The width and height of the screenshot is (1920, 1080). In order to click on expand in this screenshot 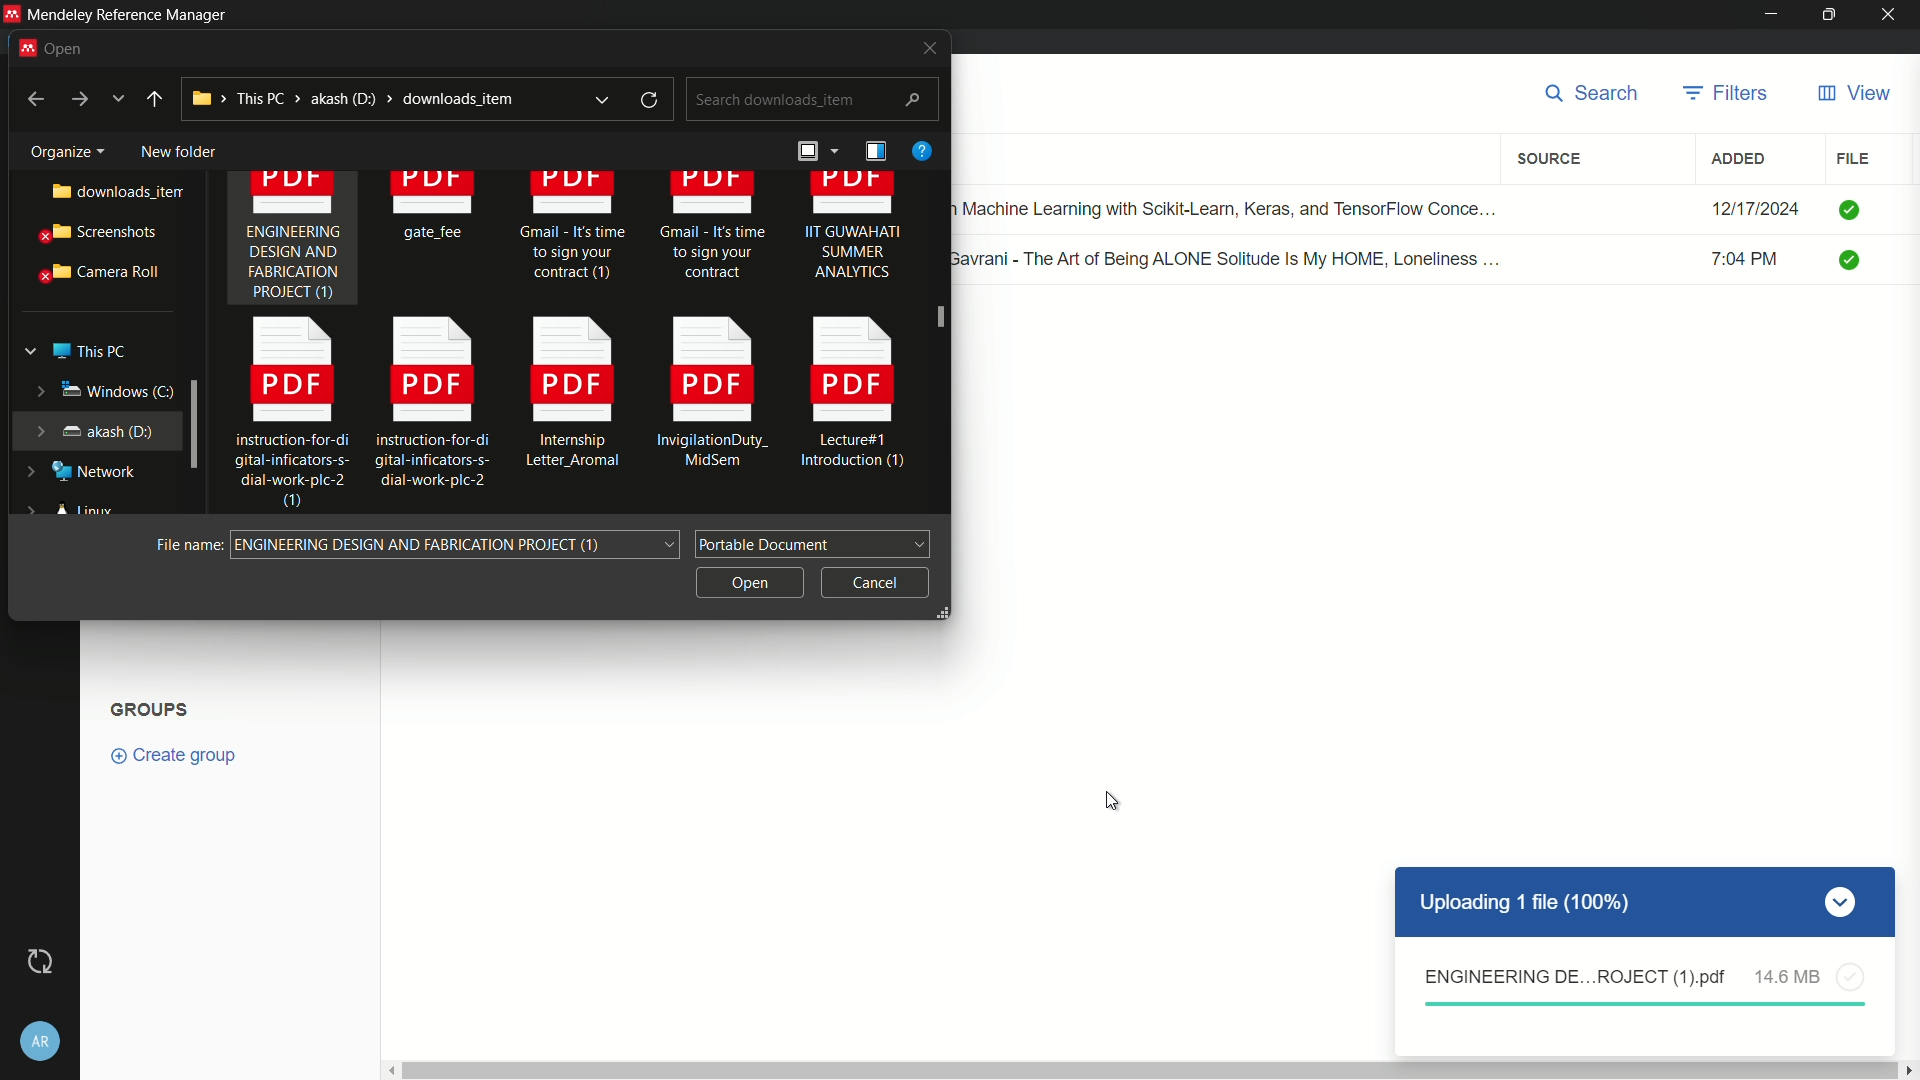, I will do `click(601, 99)`.